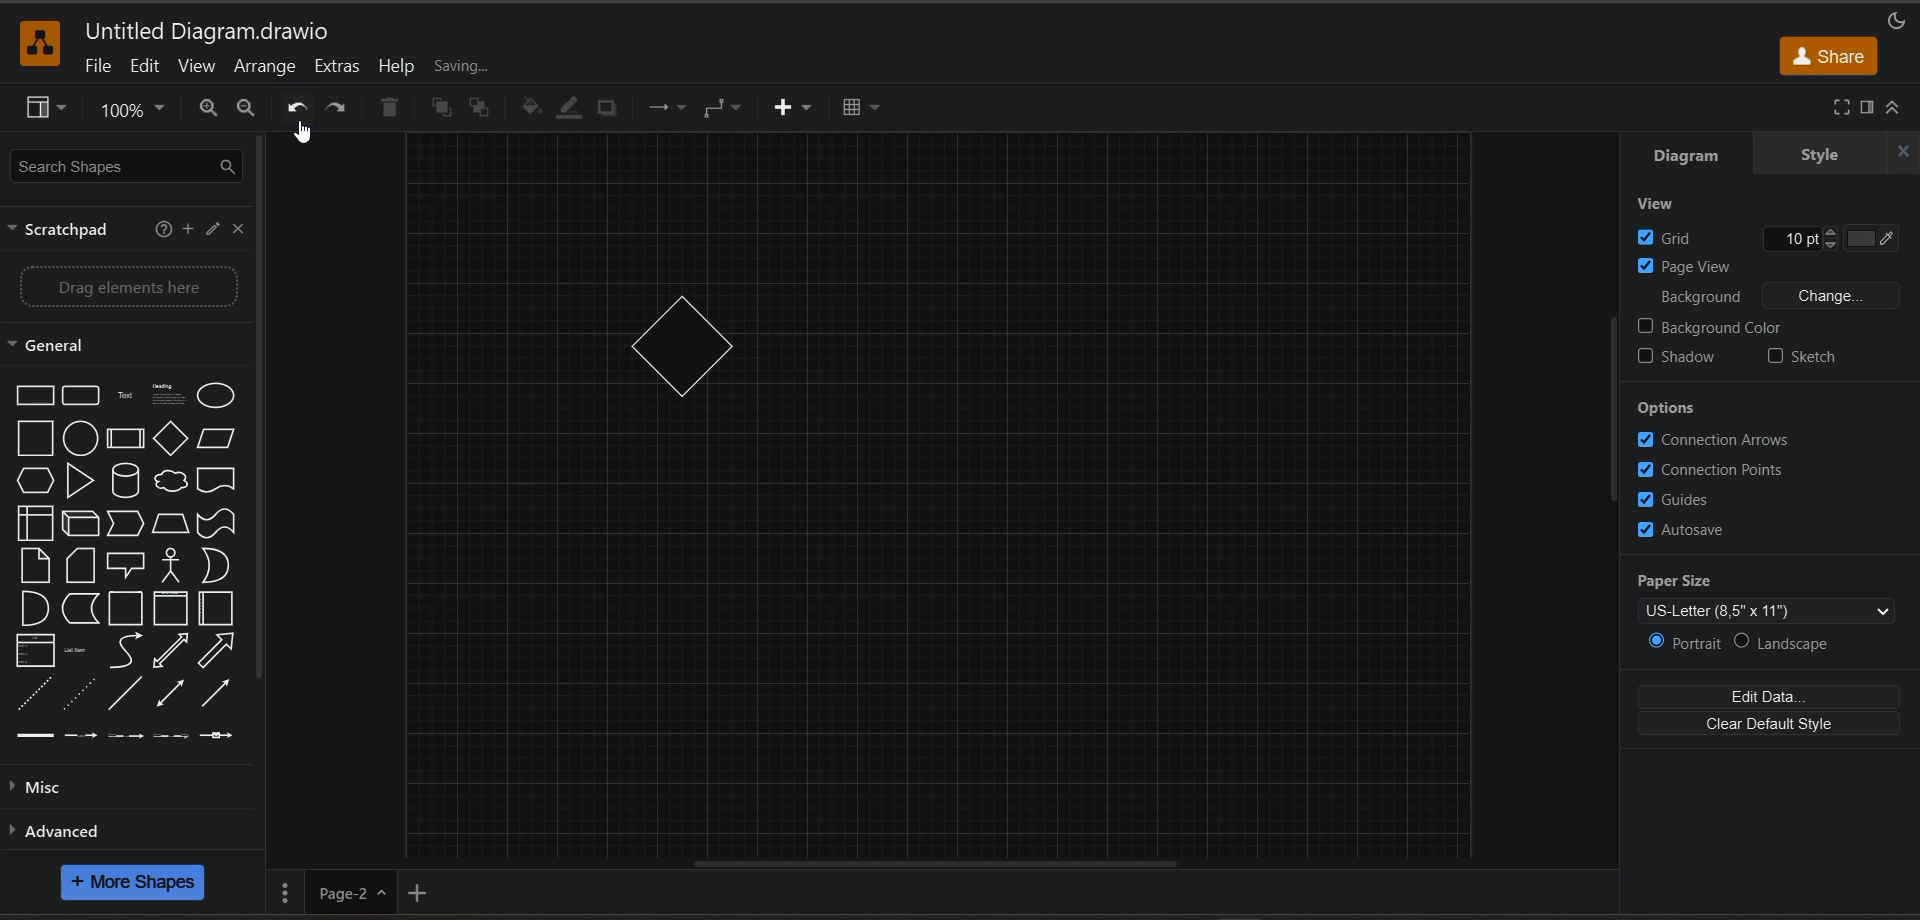 The image size is (1920, 920). I want to click on Dashed Line, so click(30, 696).